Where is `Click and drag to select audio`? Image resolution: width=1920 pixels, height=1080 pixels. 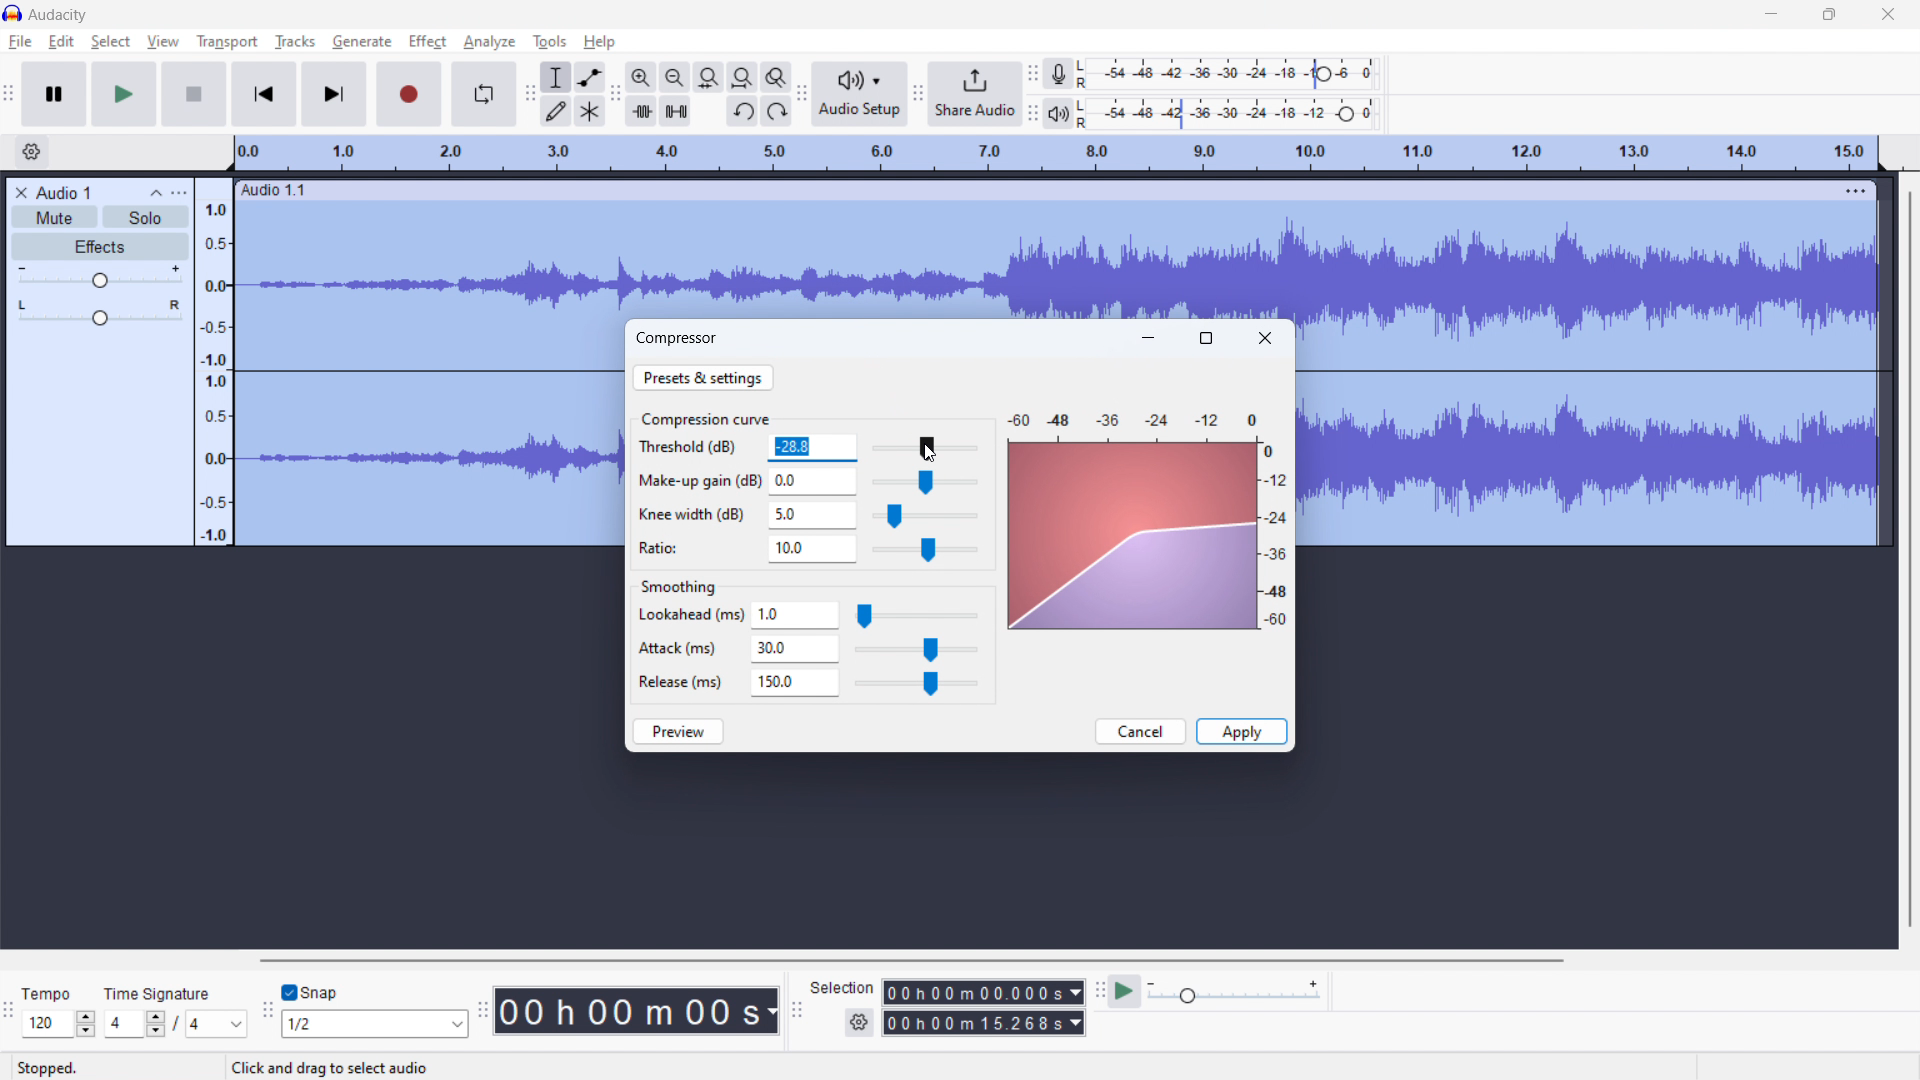
Click and drag to select audio is located at coordinates (320, 1067).